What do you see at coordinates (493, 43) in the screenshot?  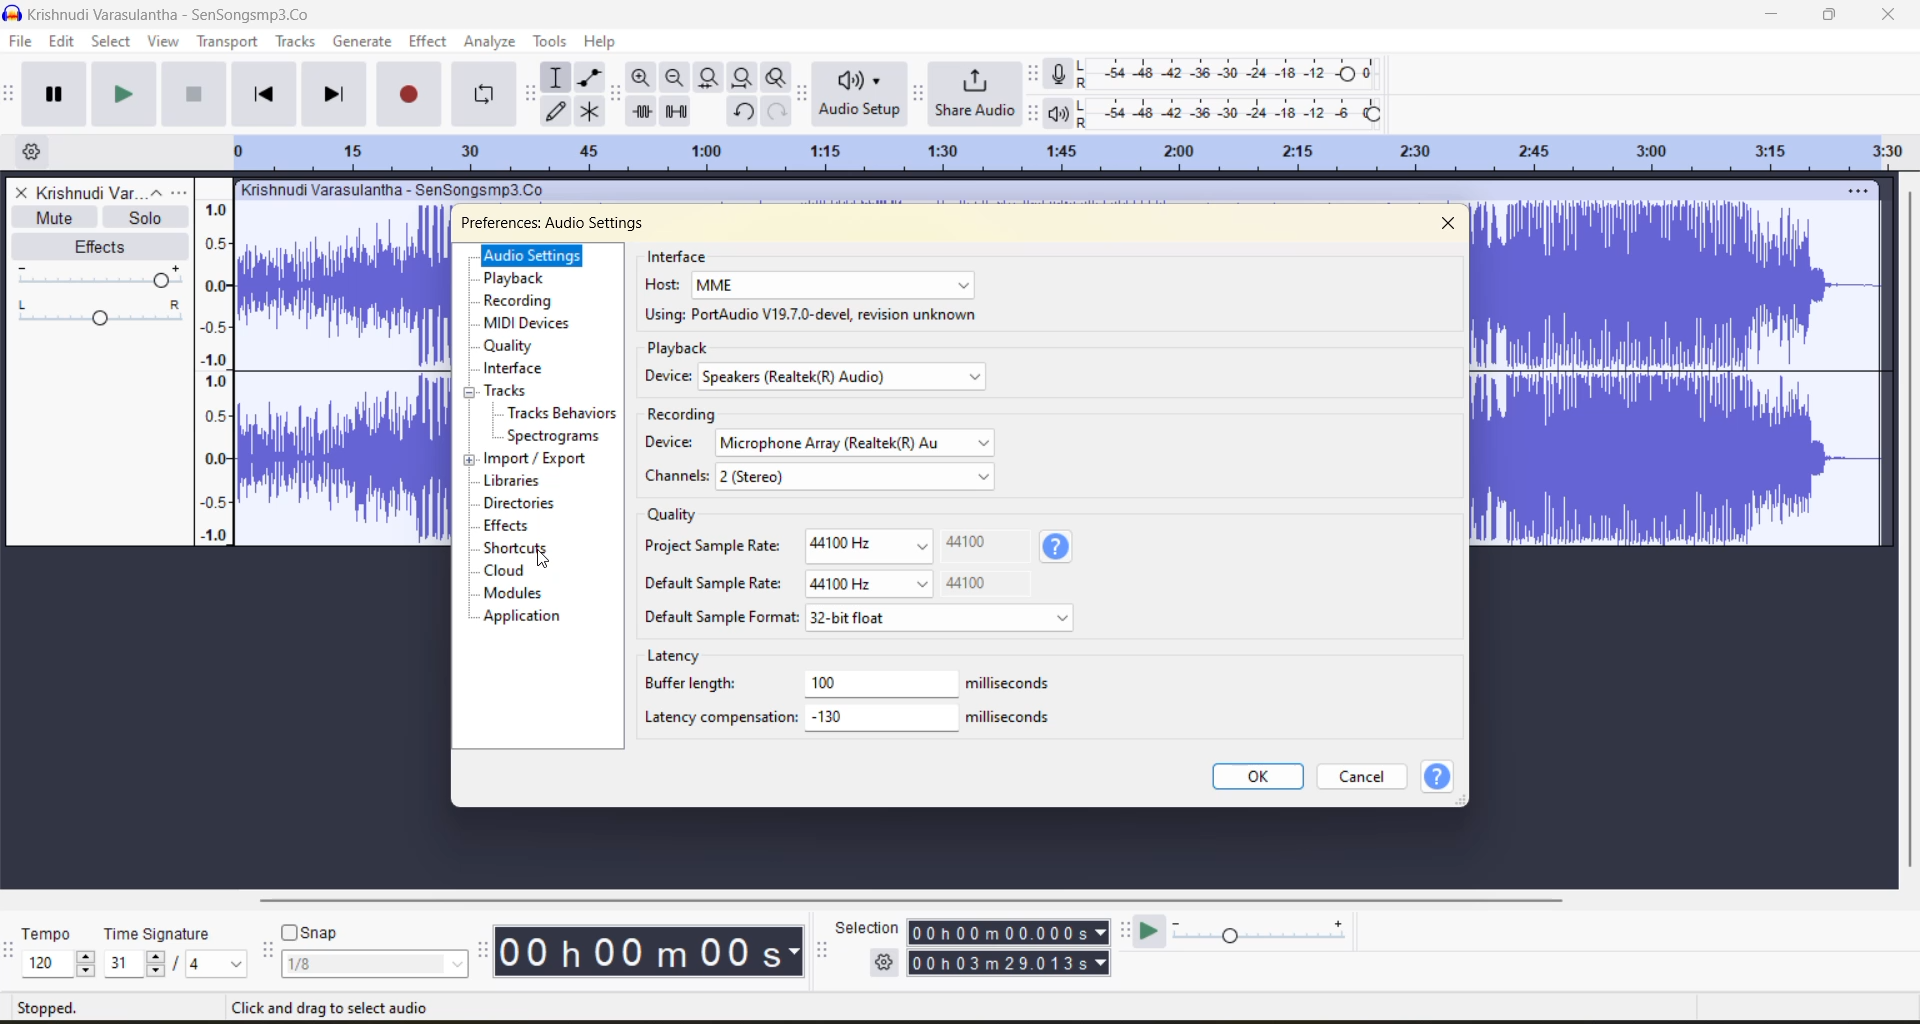 I see `analyze` at bounding box center [493, 43].